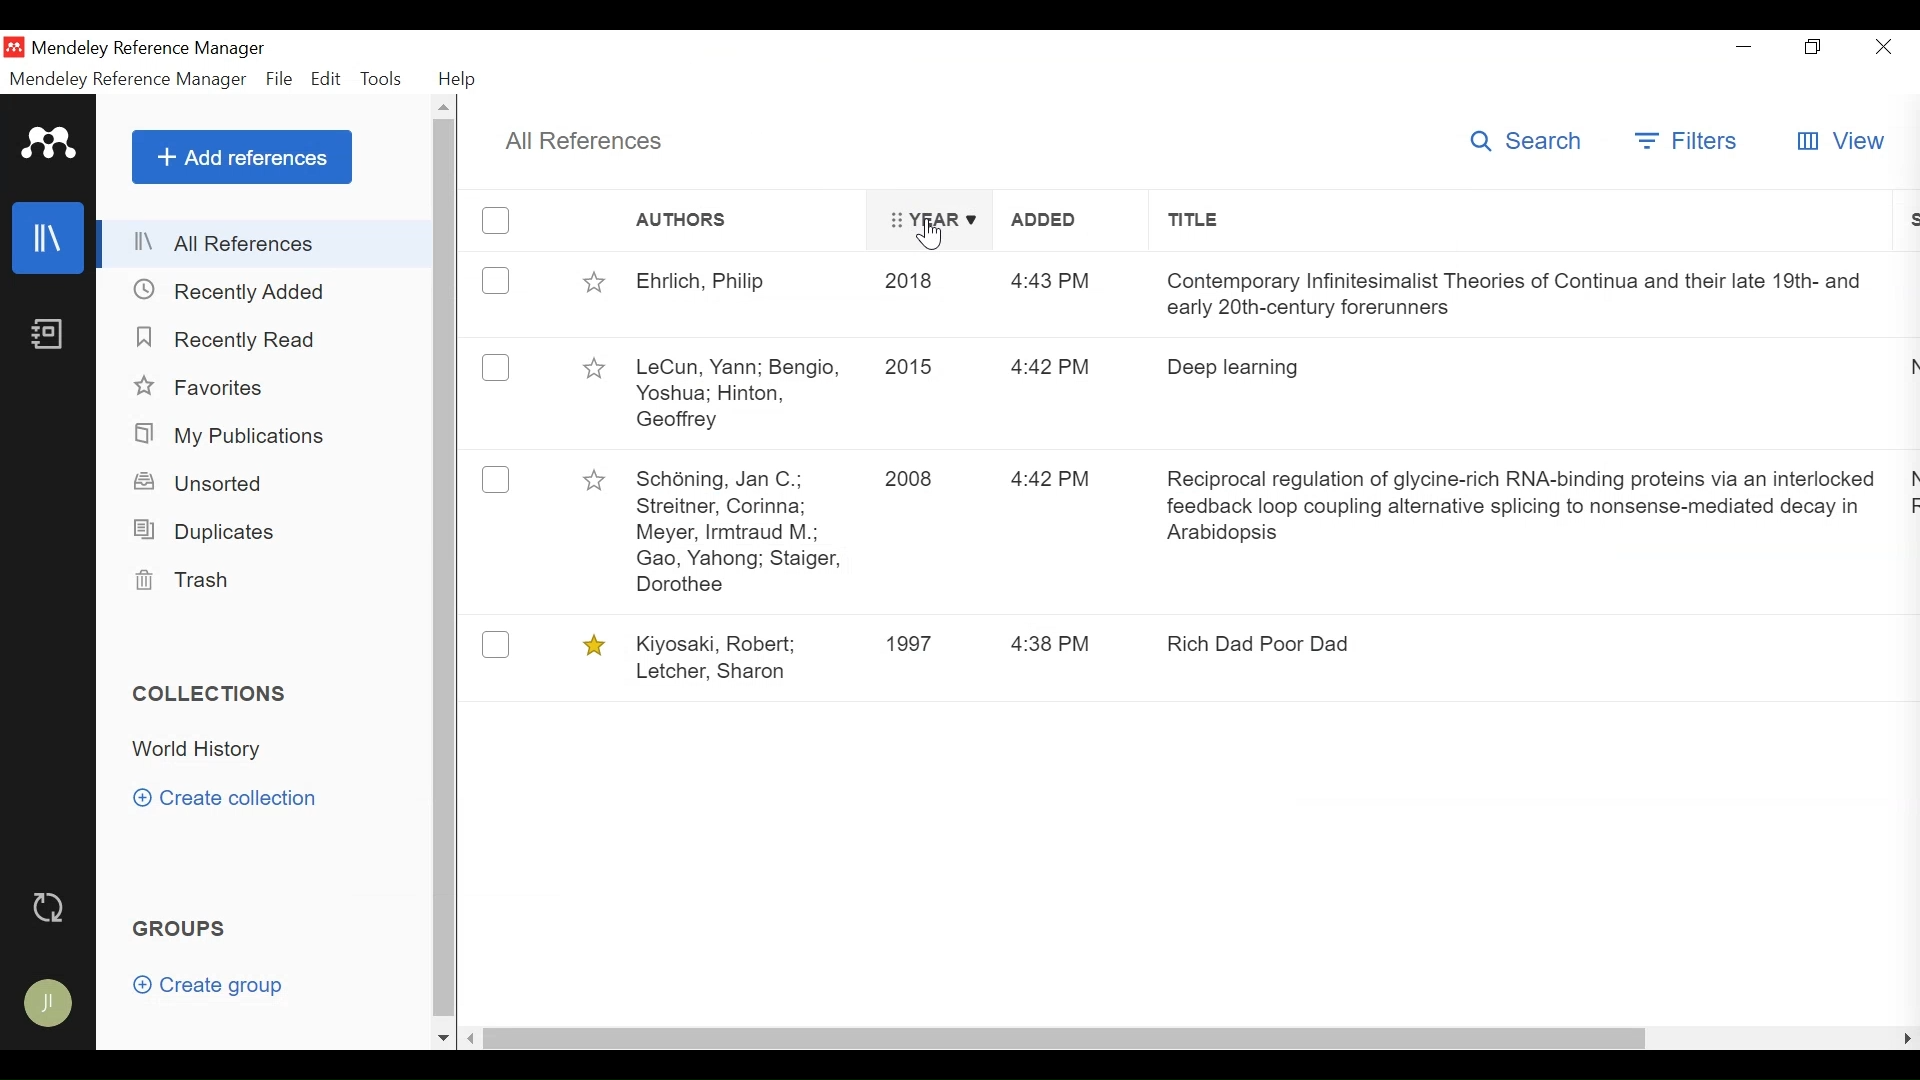  Describe the element at coordinates (212, 986) in the screenshot. I see `Create Group` at that location.